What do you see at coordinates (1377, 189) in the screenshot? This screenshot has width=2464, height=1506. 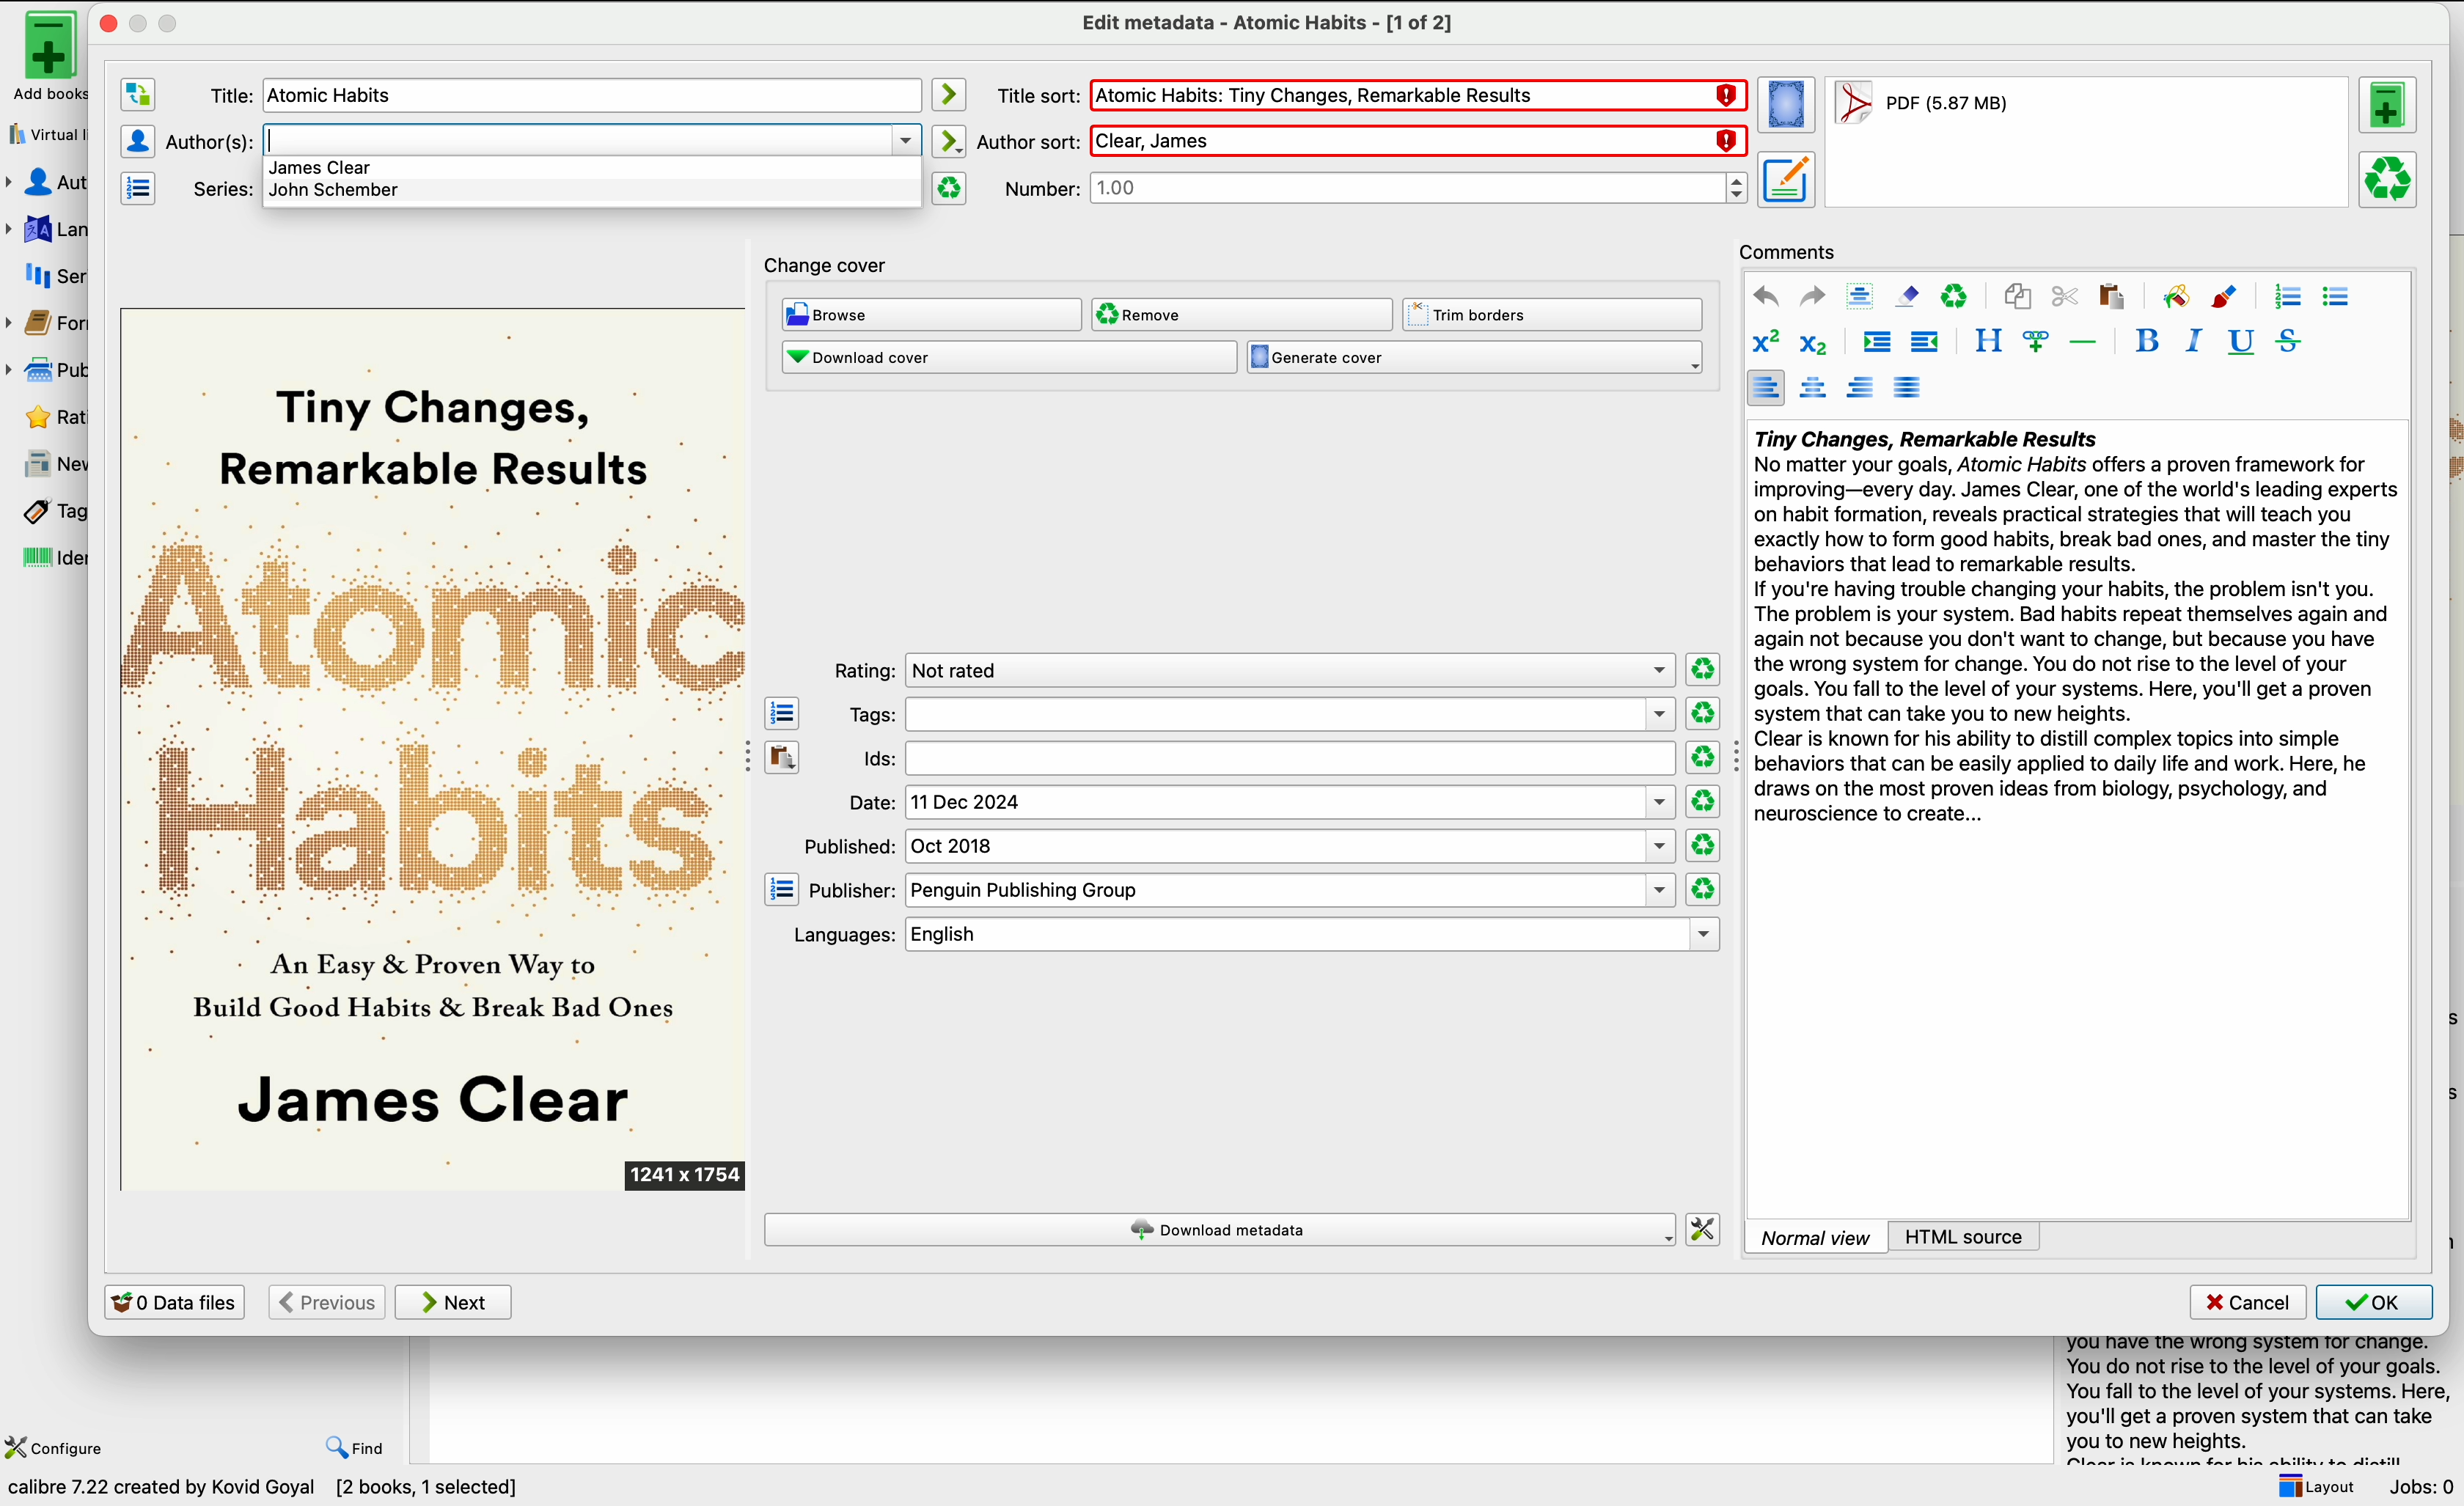 I see `number` at bounding box center [1377, 189].